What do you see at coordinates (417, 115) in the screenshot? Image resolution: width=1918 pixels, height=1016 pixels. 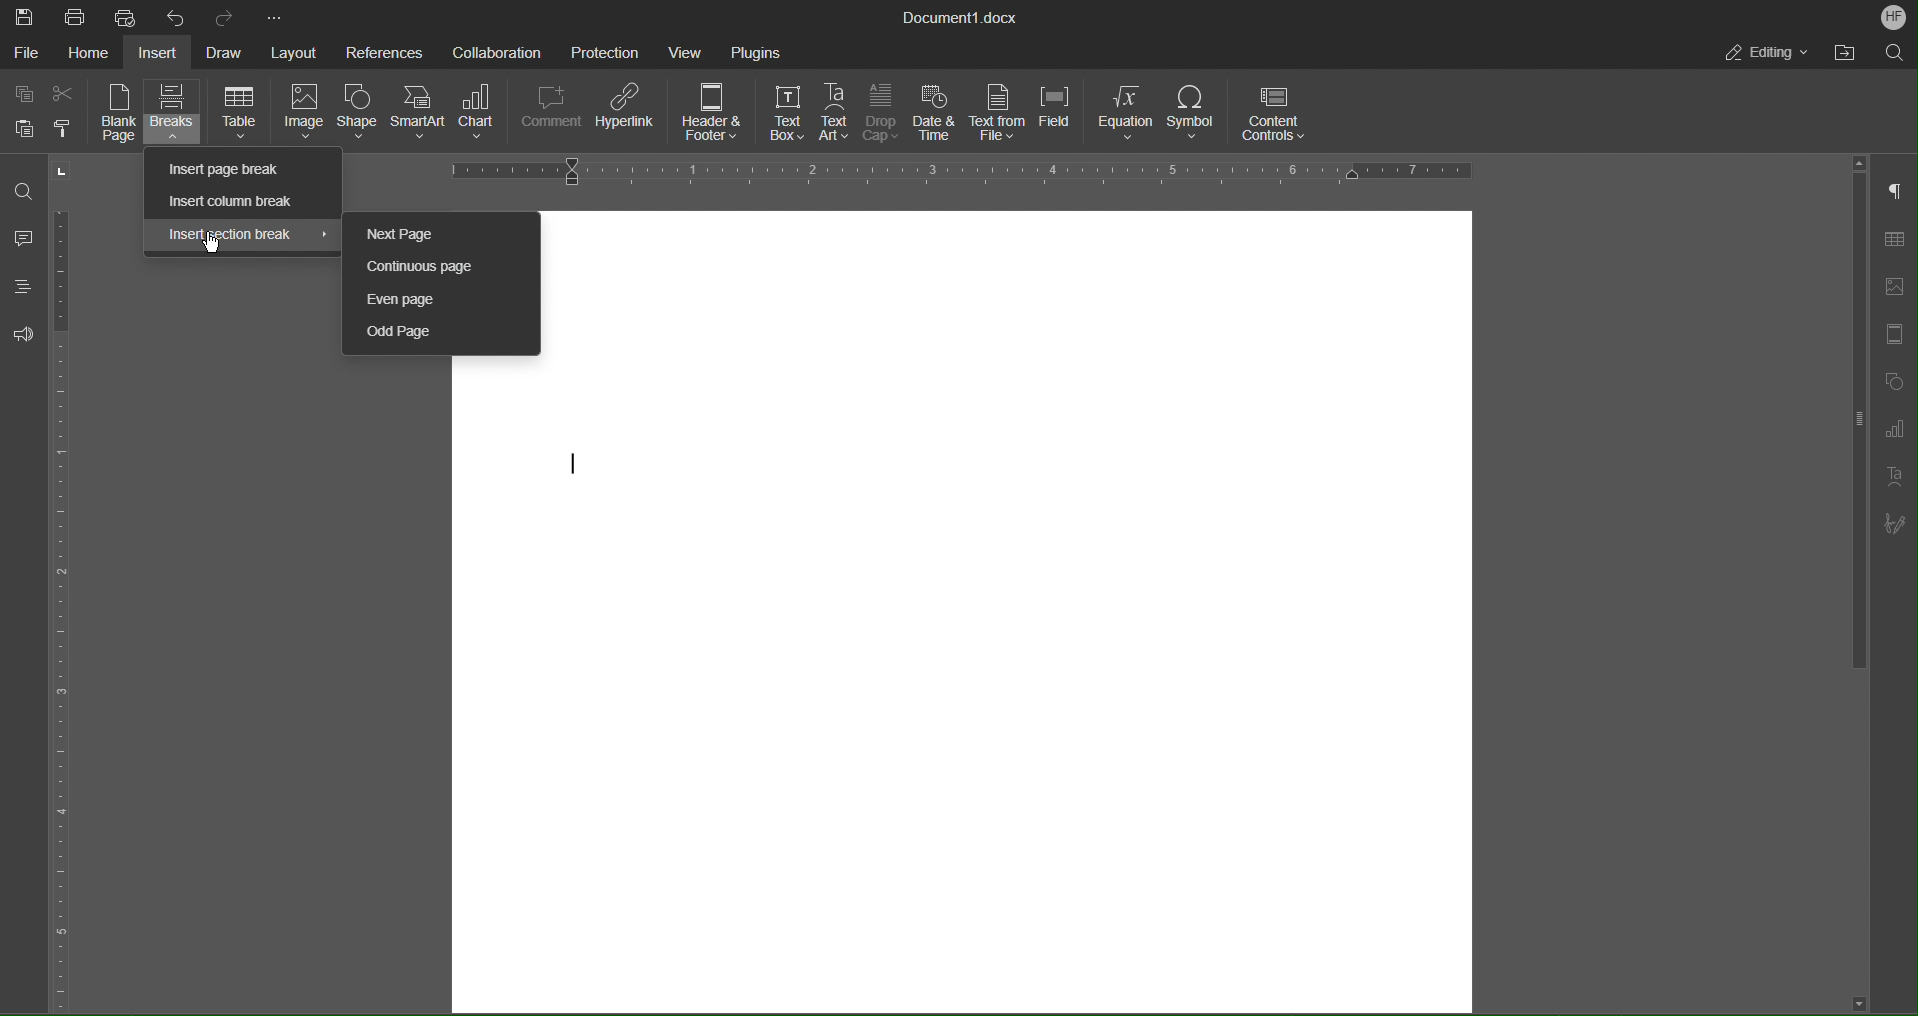 I see `SmartArt` at bounding box center [417, 115].